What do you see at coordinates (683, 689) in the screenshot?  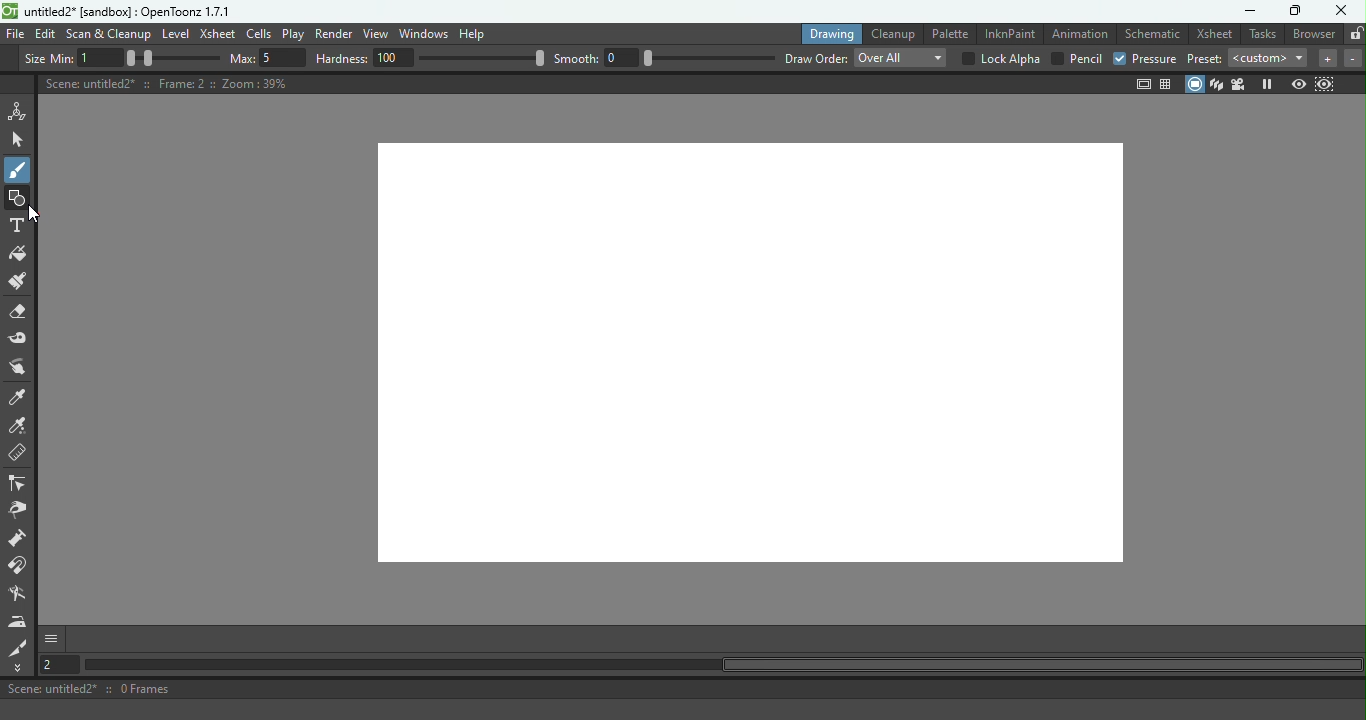 I see `Scene: untitled2* :: 0 Frames` at bounding box center [683, 689].